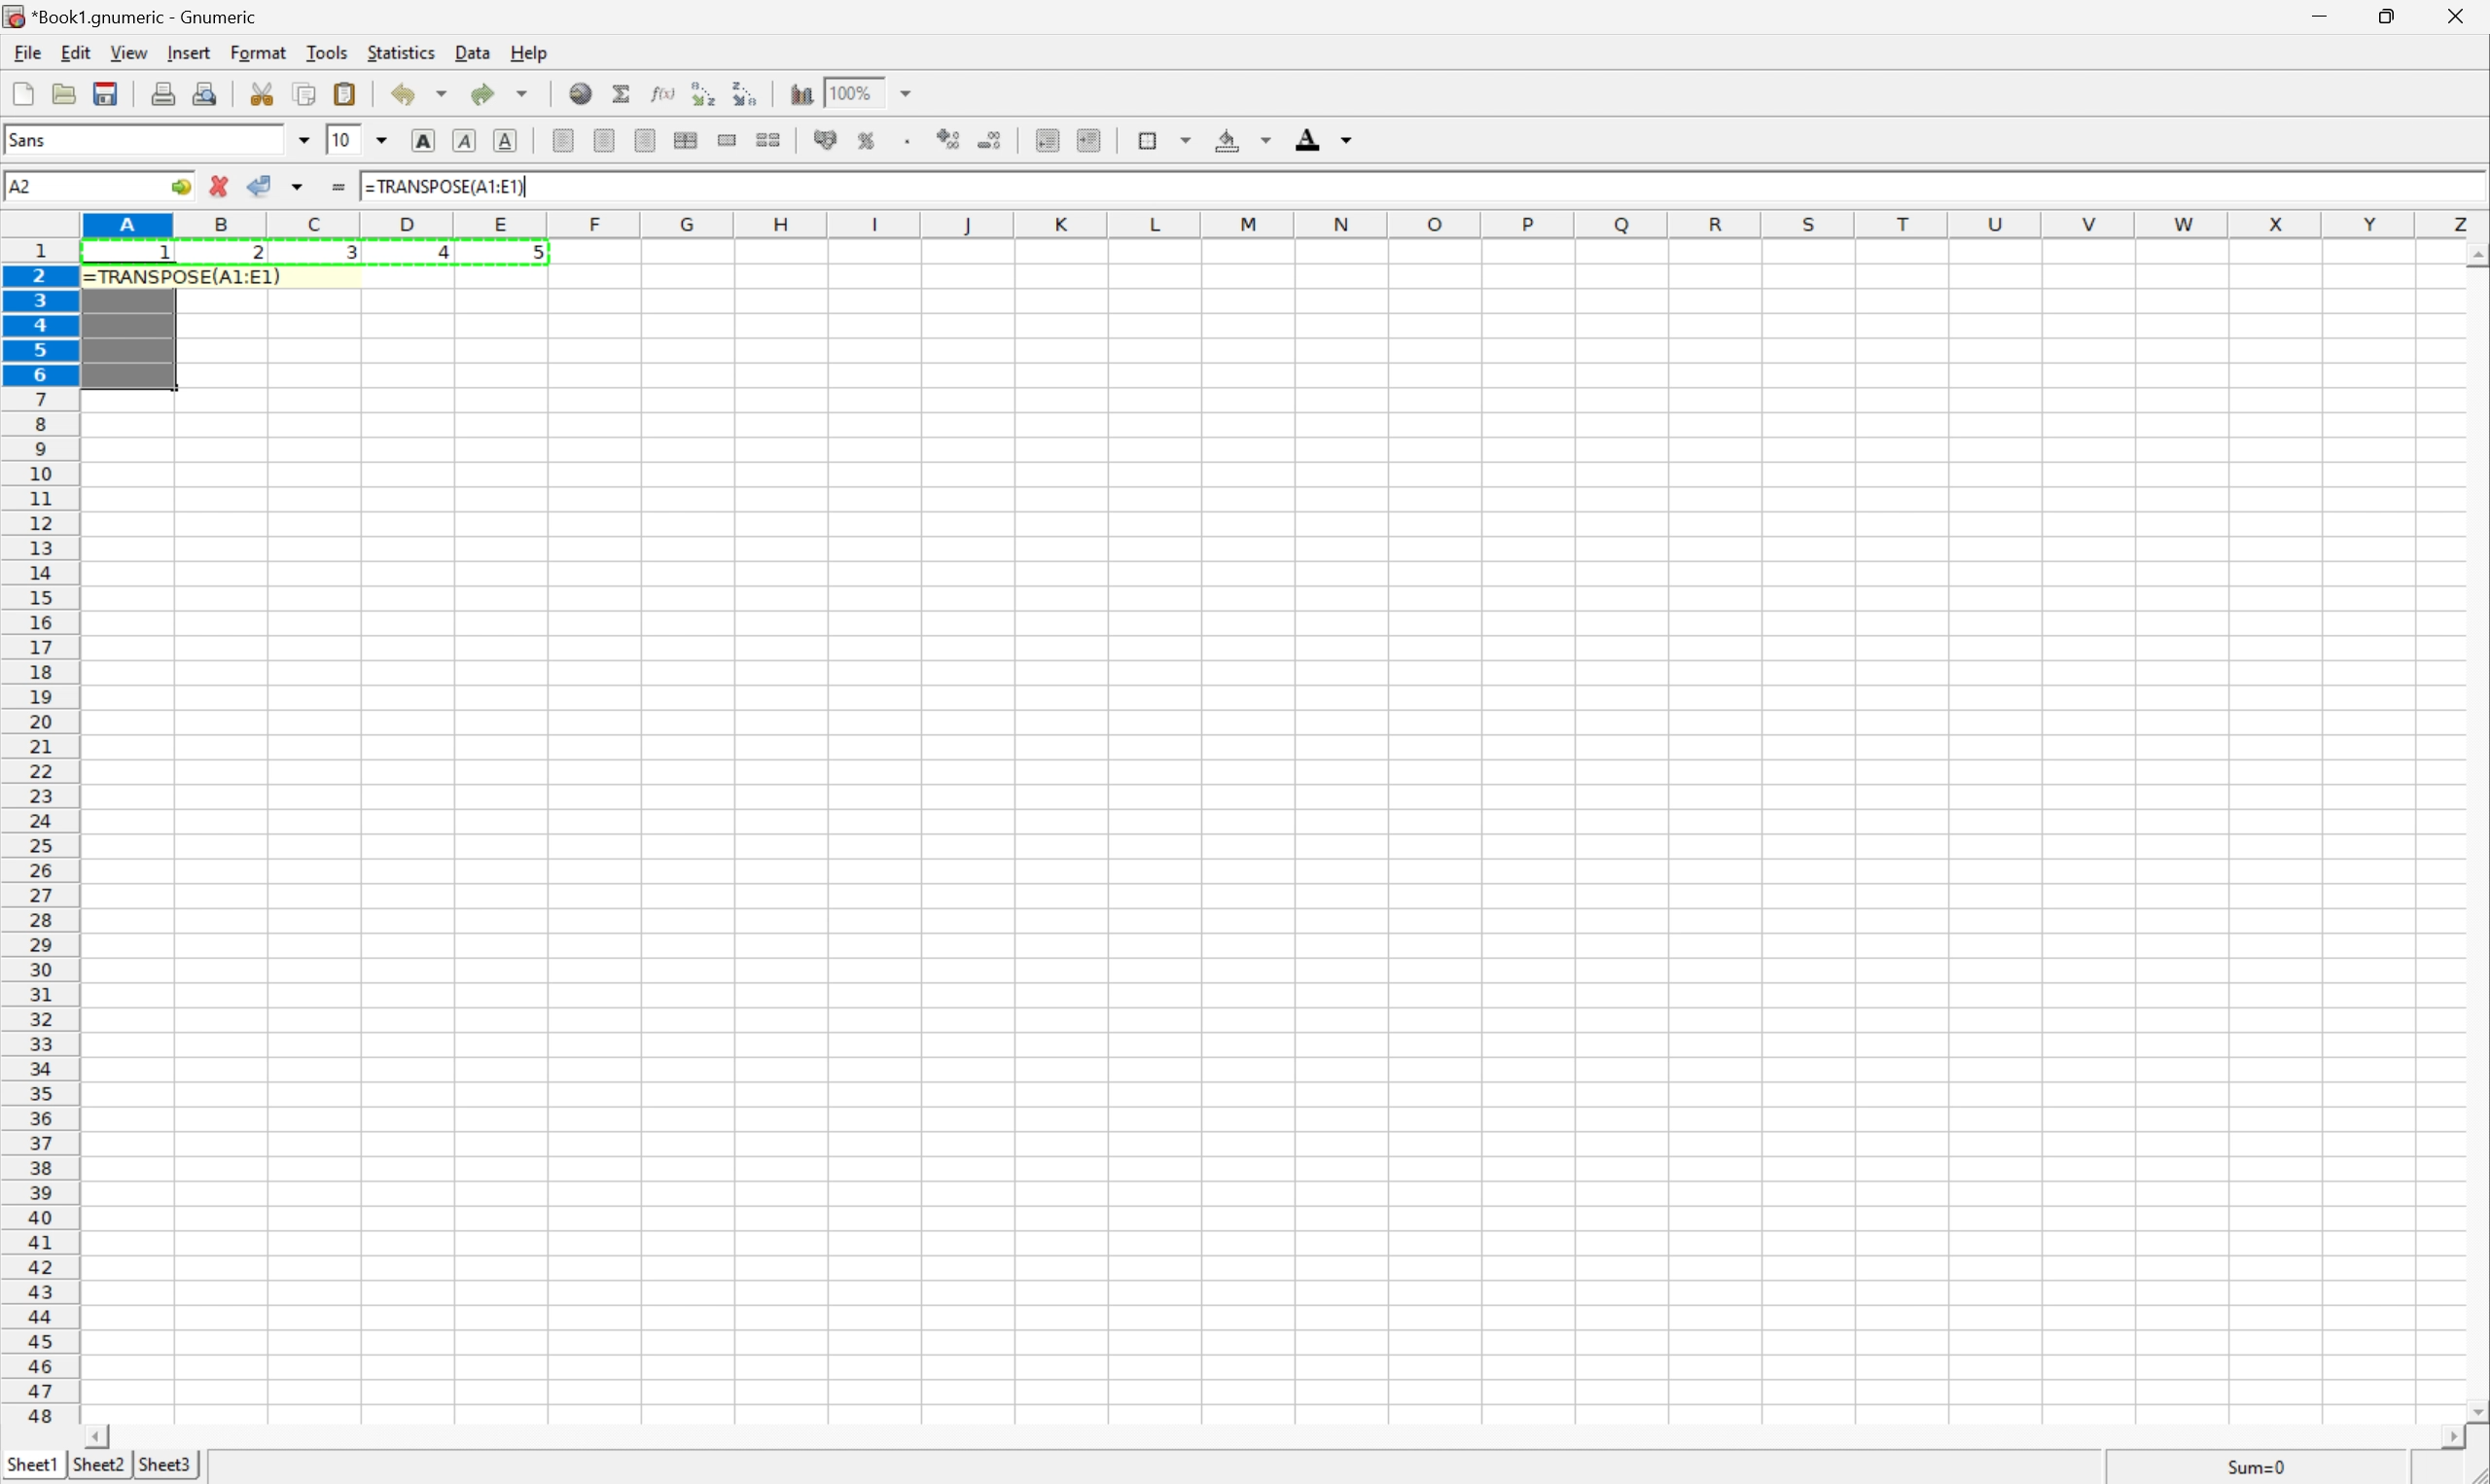 This screenshot has width=2490, height=1484. What do you see at coordinates (260, 92) in the screenshot?
I see `cut` at bounding box center [260, 92].